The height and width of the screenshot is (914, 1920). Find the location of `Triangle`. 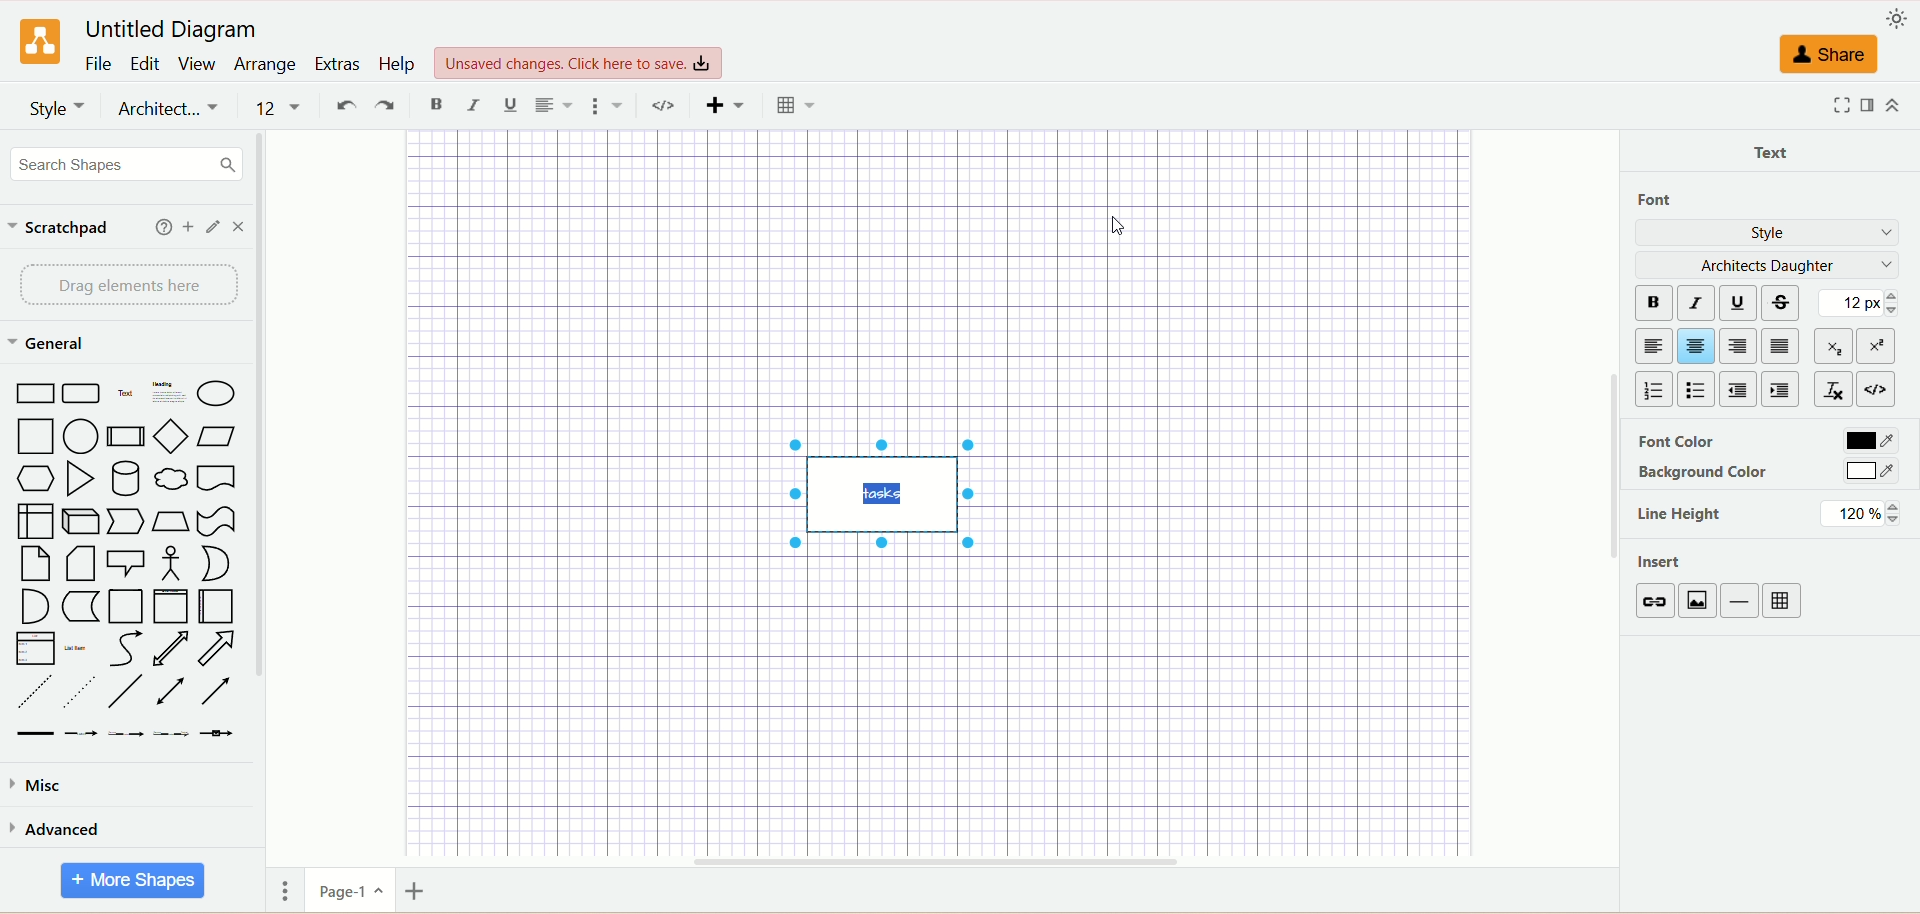

Triangle is located at coordinates (80, 479).